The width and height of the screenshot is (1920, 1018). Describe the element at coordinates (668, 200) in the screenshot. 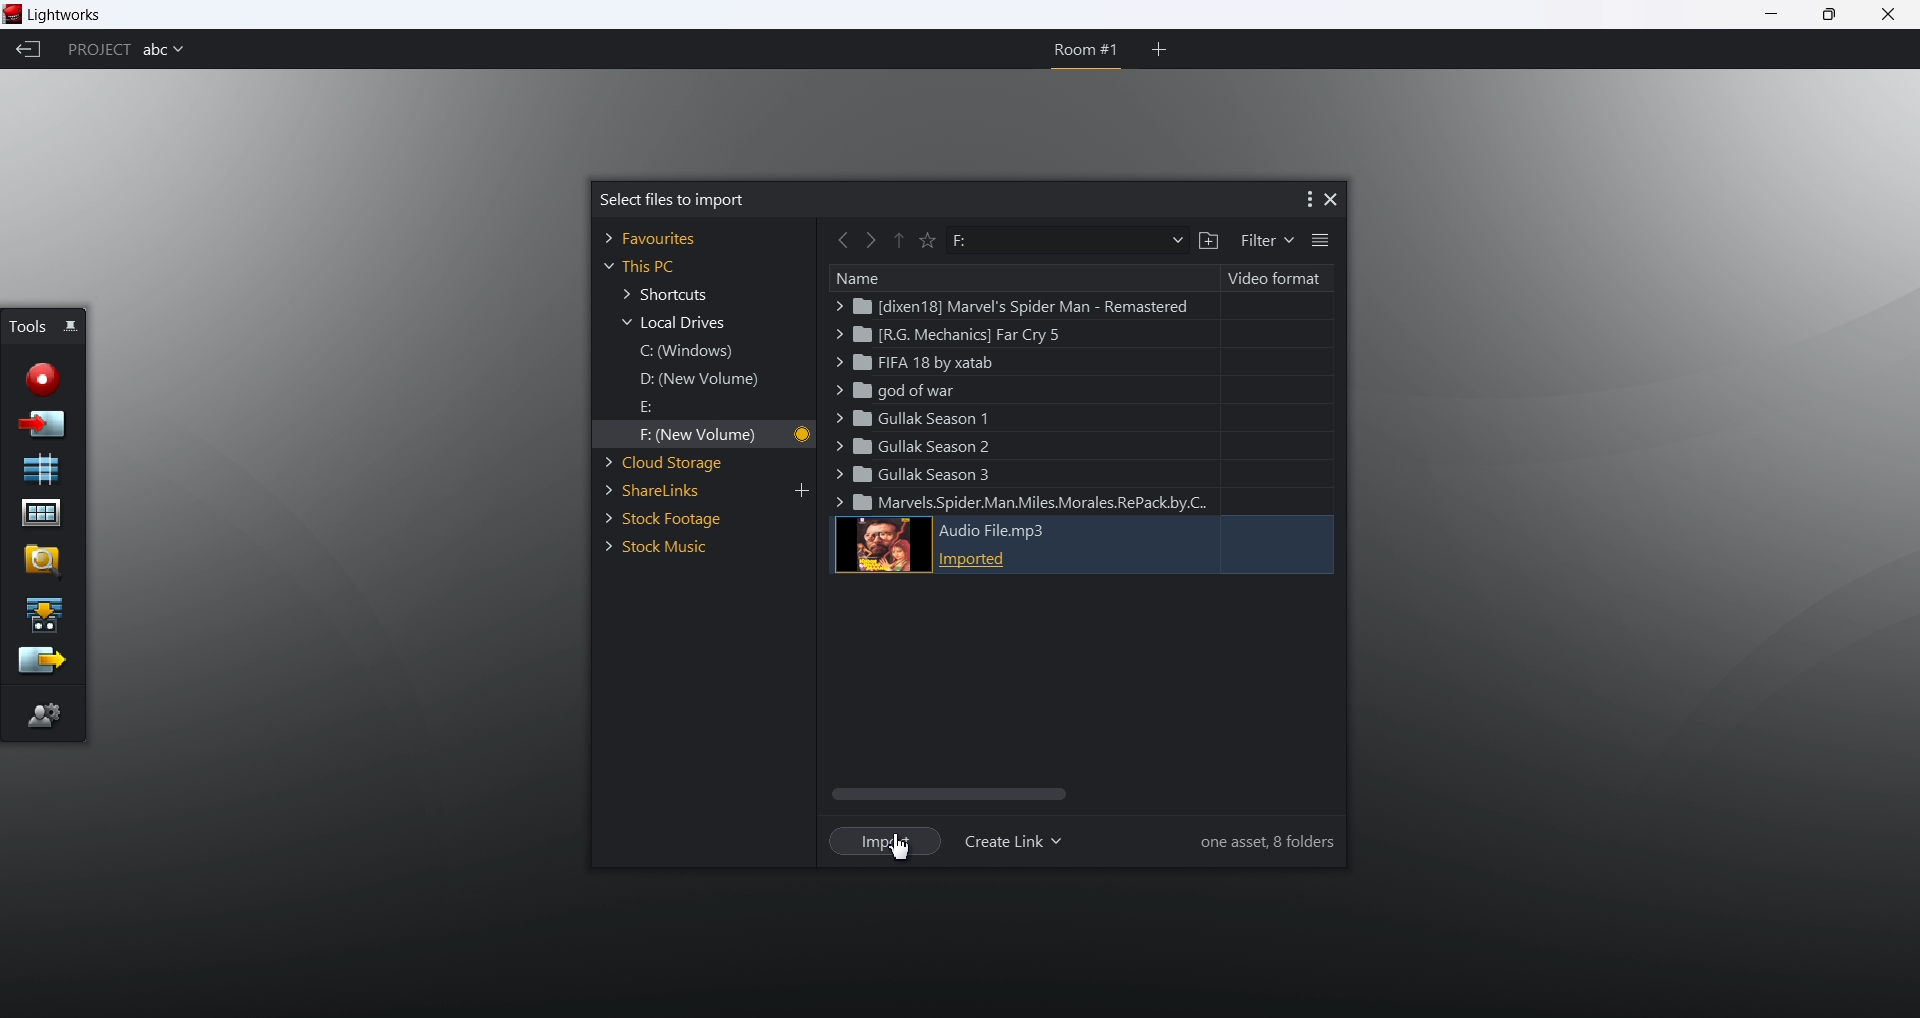

I see `select files to import` at that location.